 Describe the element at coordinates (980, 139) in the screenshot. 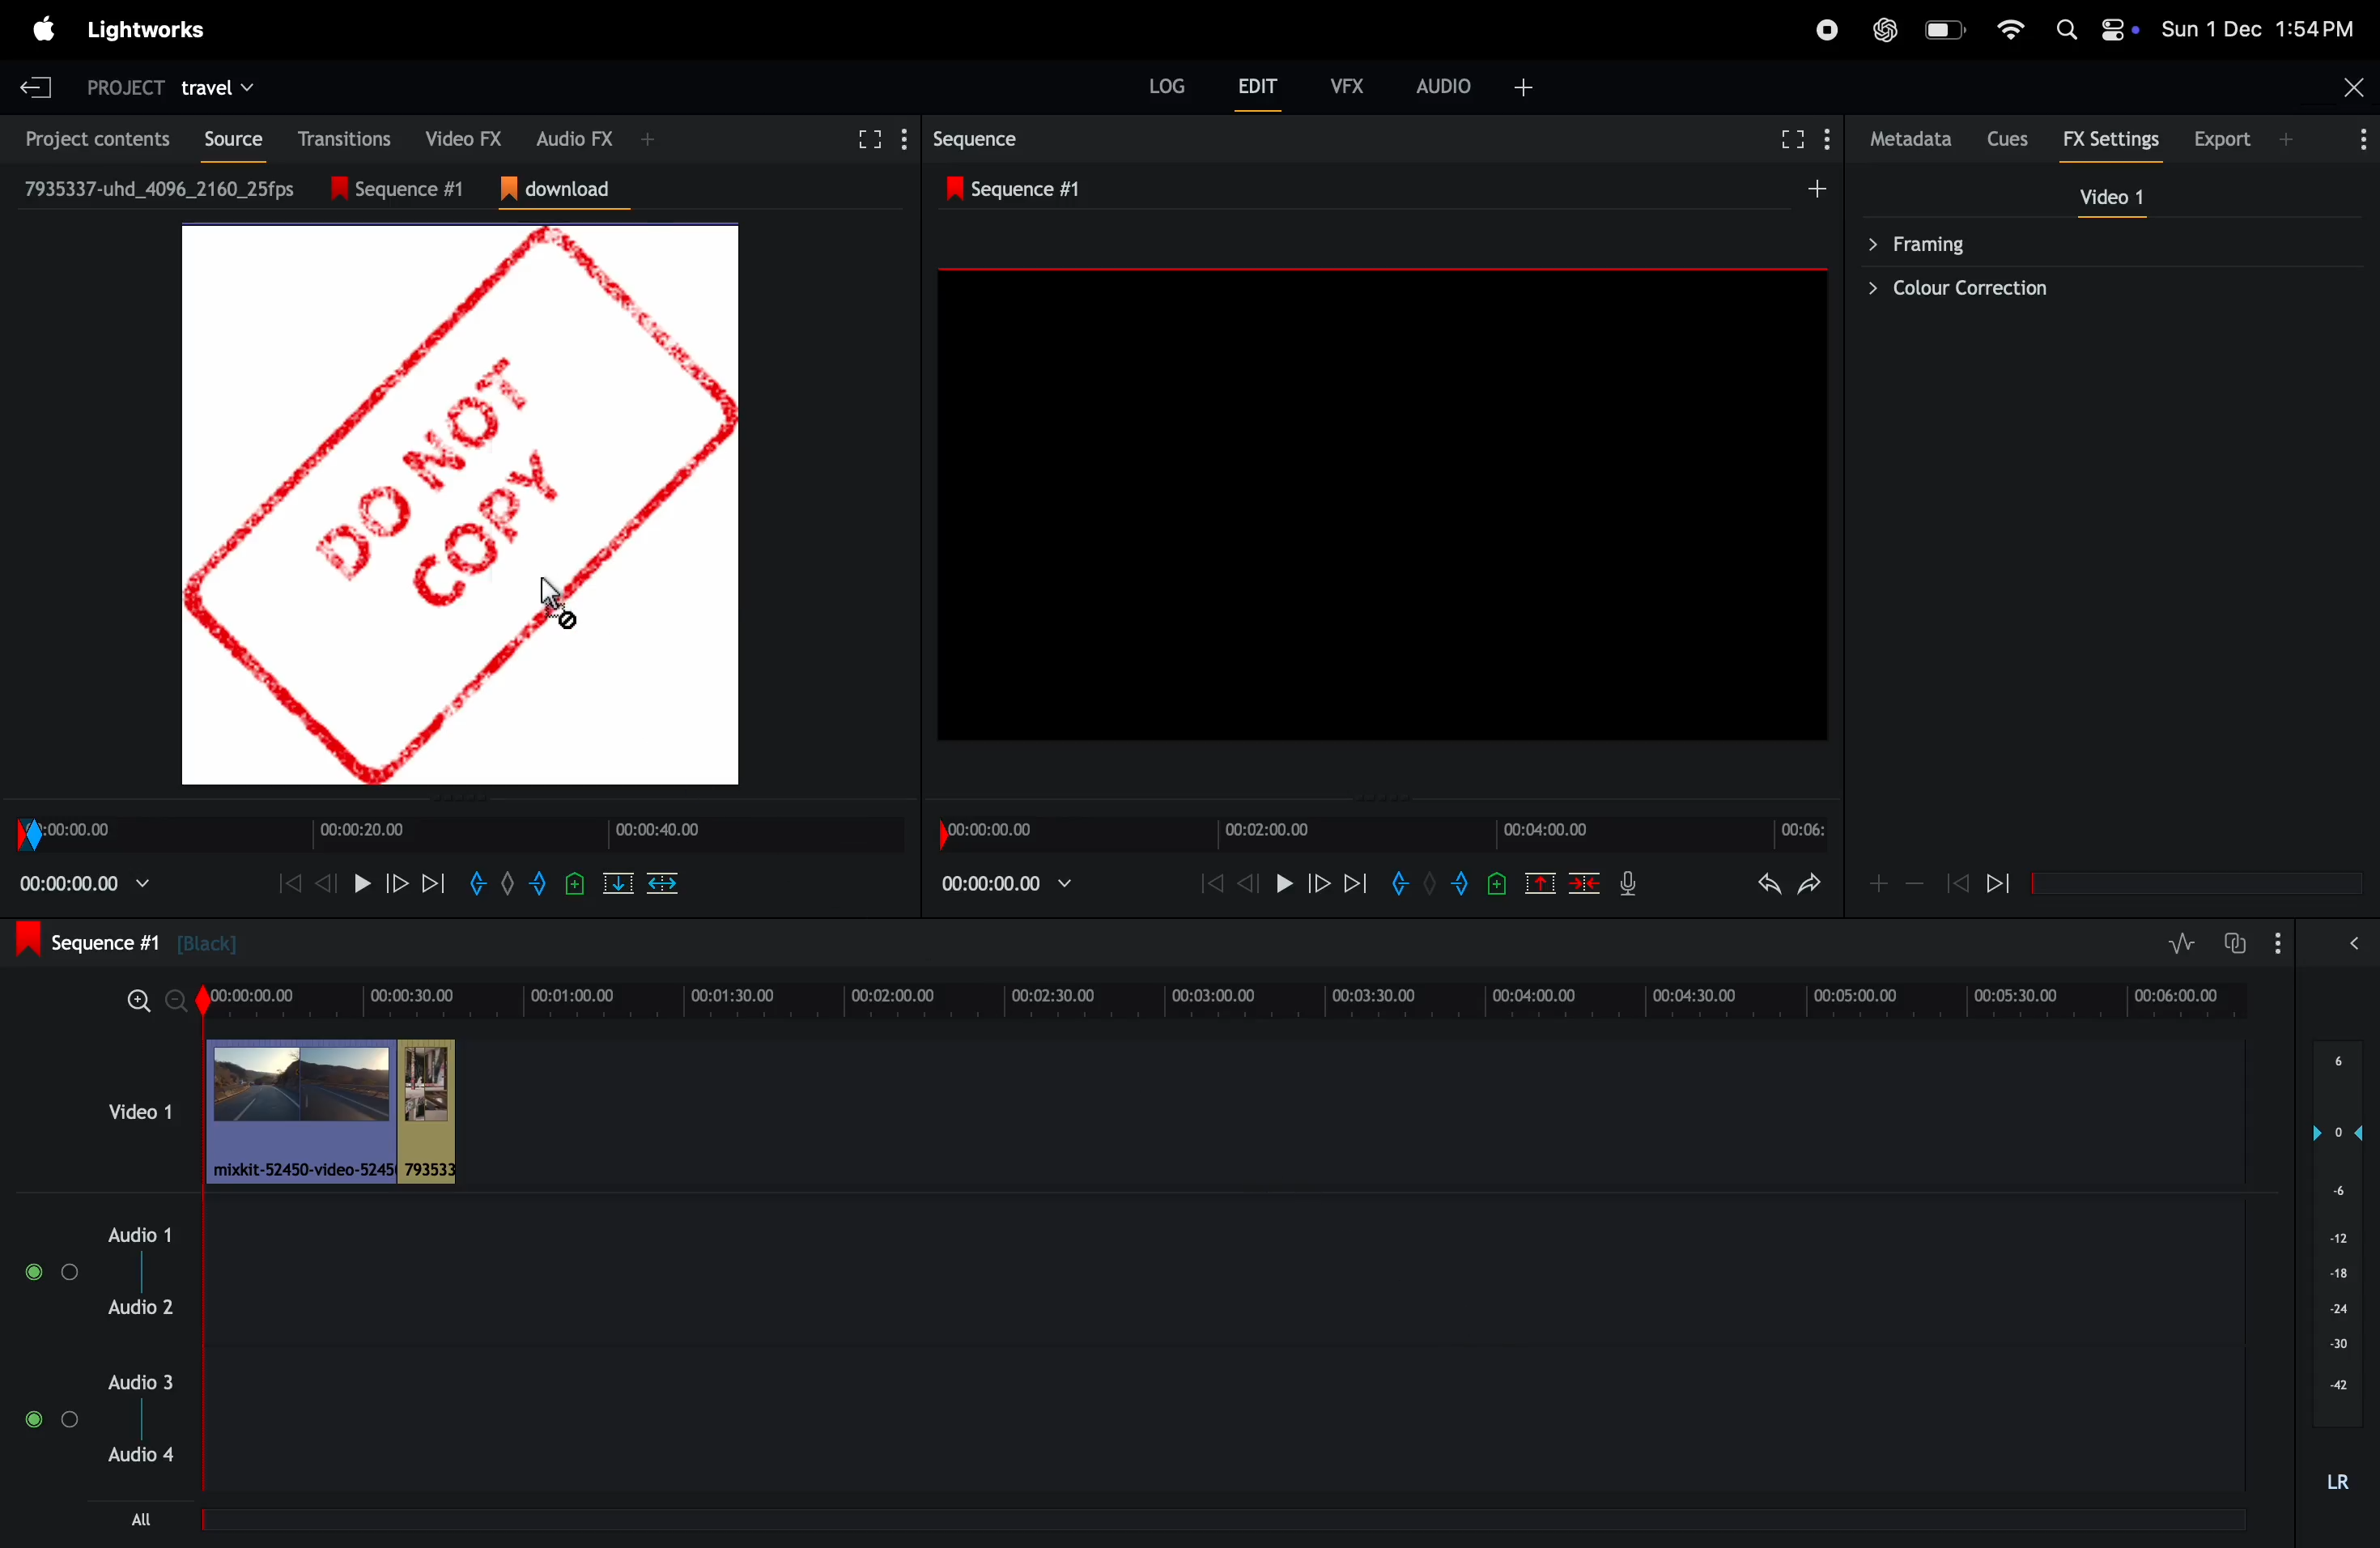

I see `sequence` at that location.